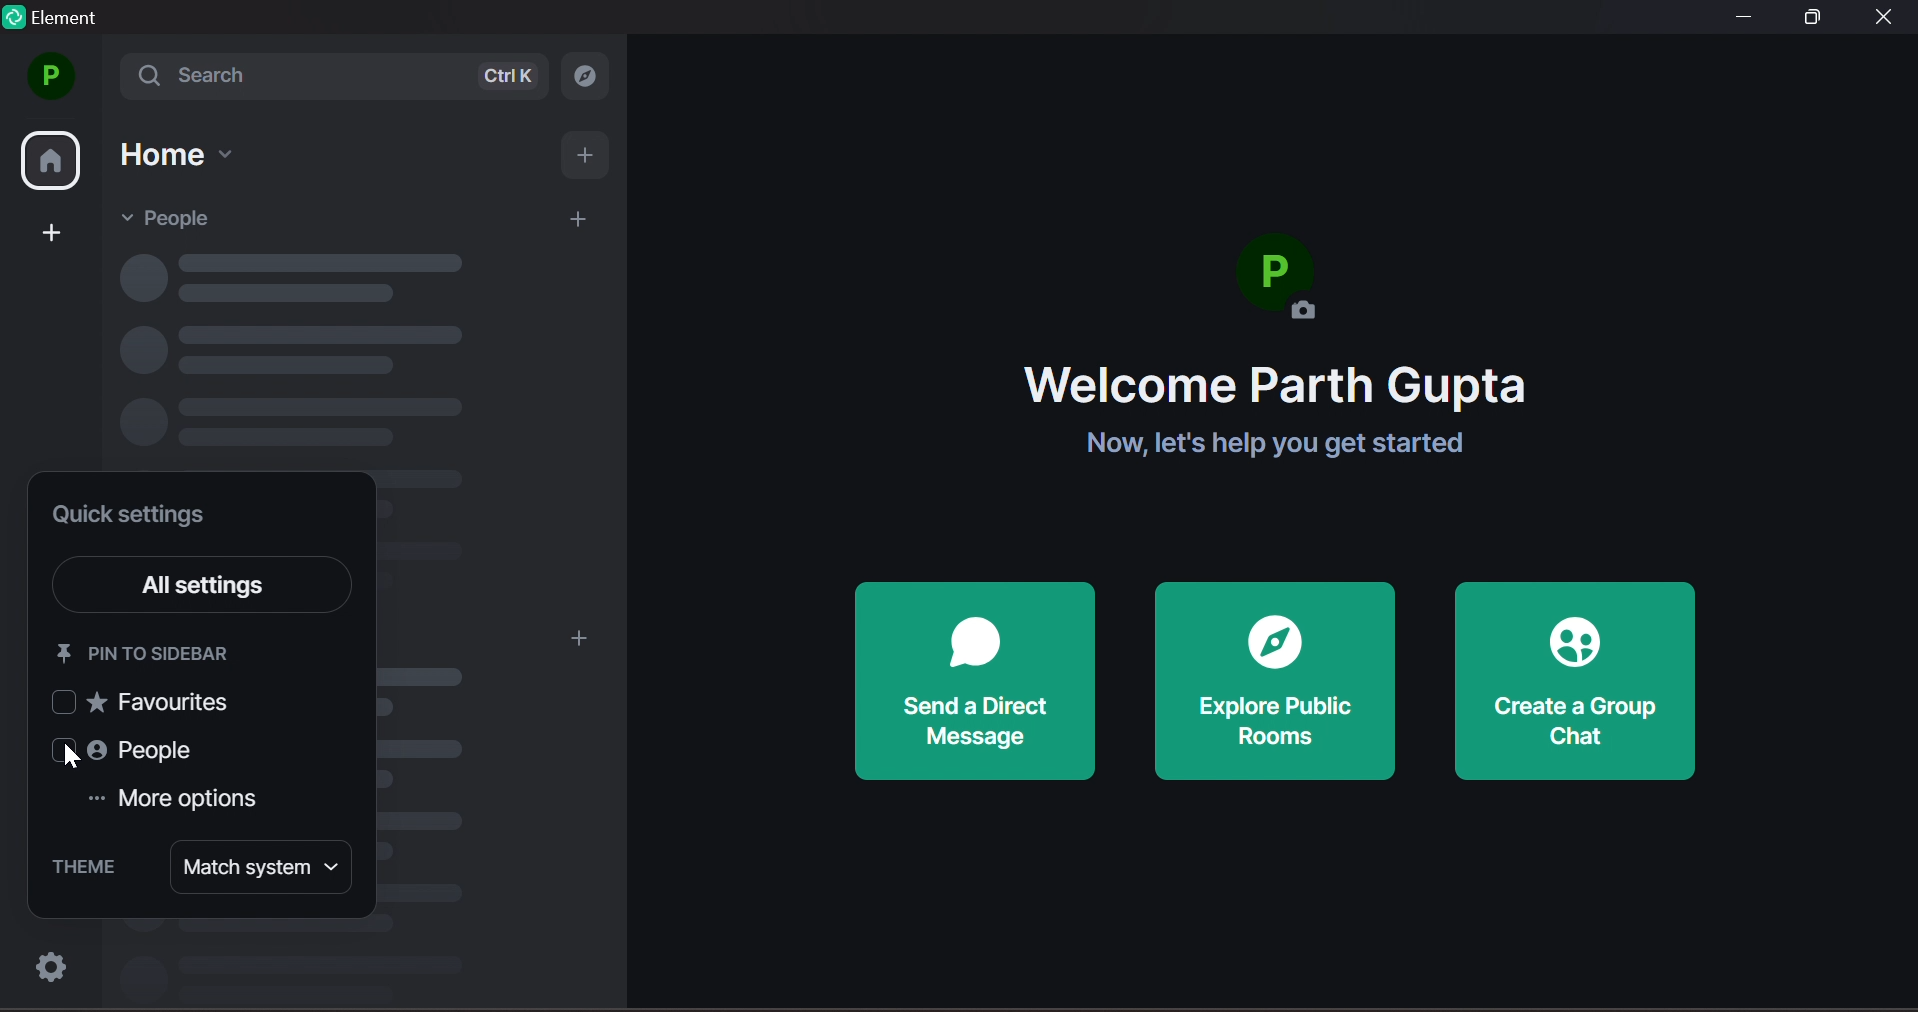 This screenshot has height=1012, width=1918. What do you see at coordinates (45, 967) in the screenshot?
I see `settings` at bounding box center [45, 967].